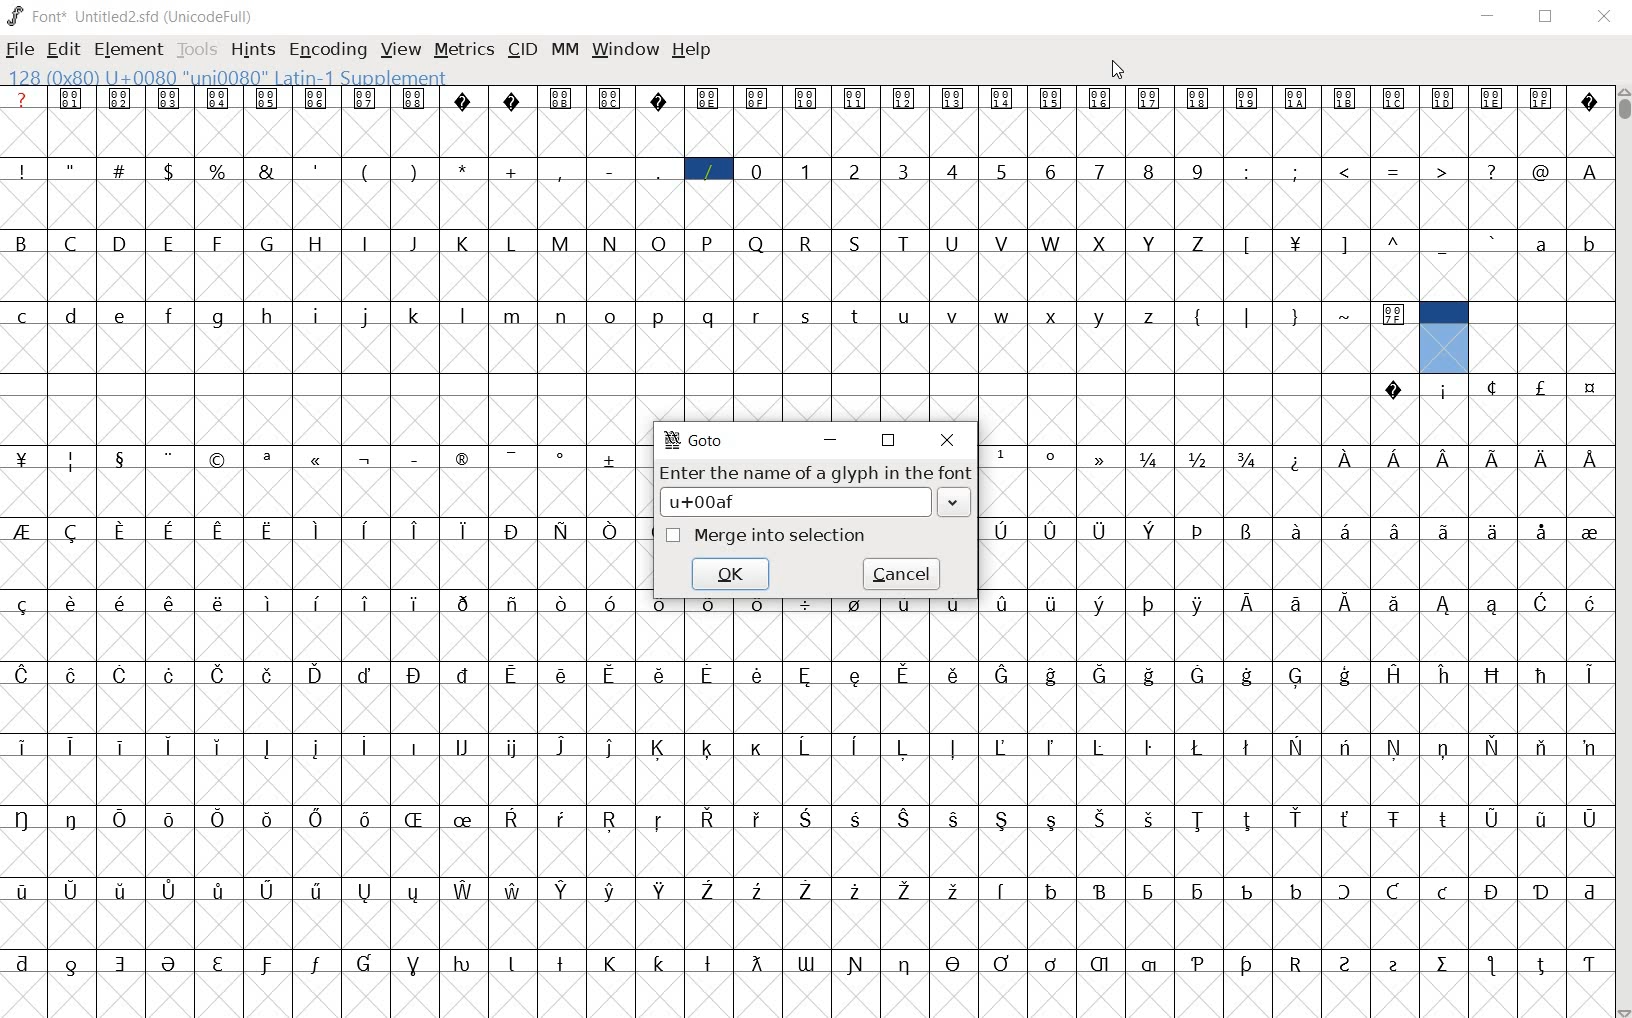 This screenshot has height=1018, width=1632. I want to click on Symbol, so click(412, 99).